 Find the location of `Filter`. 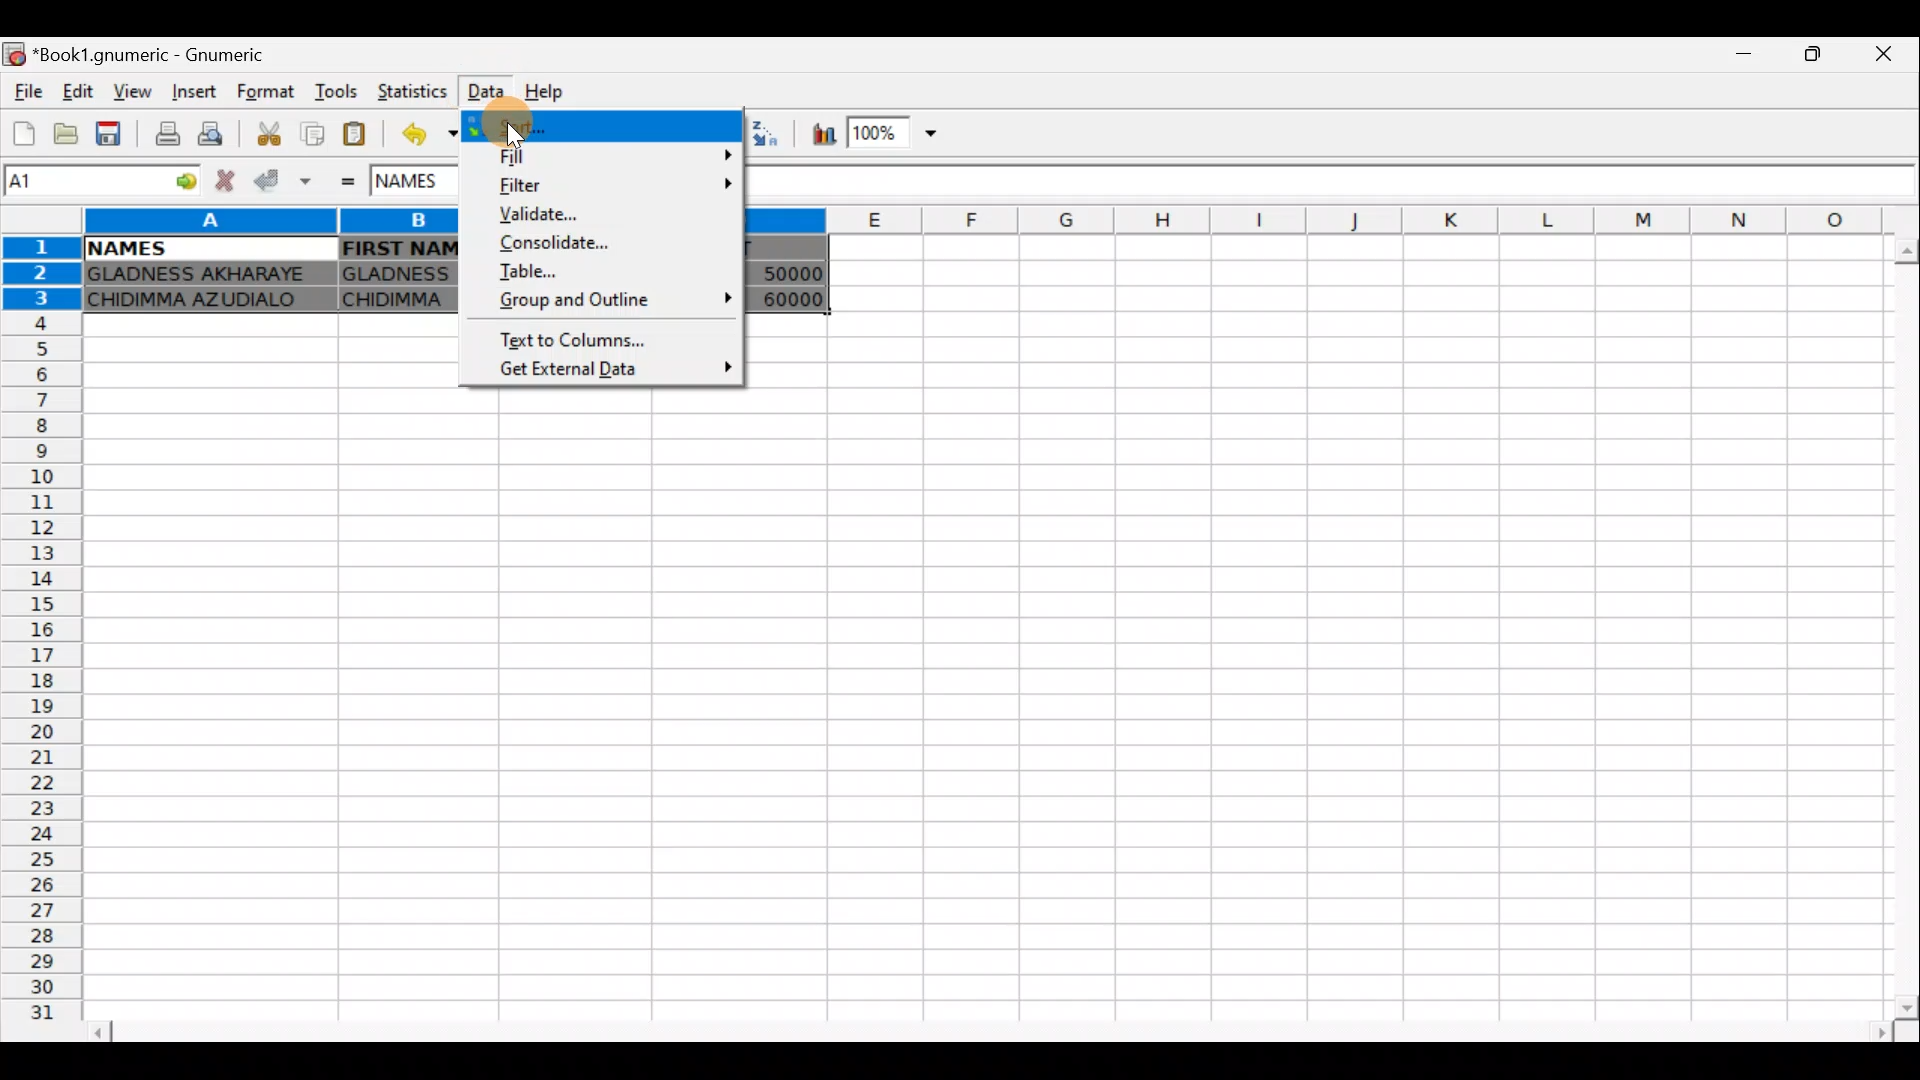

Filter is located at coordinates (613, 184).